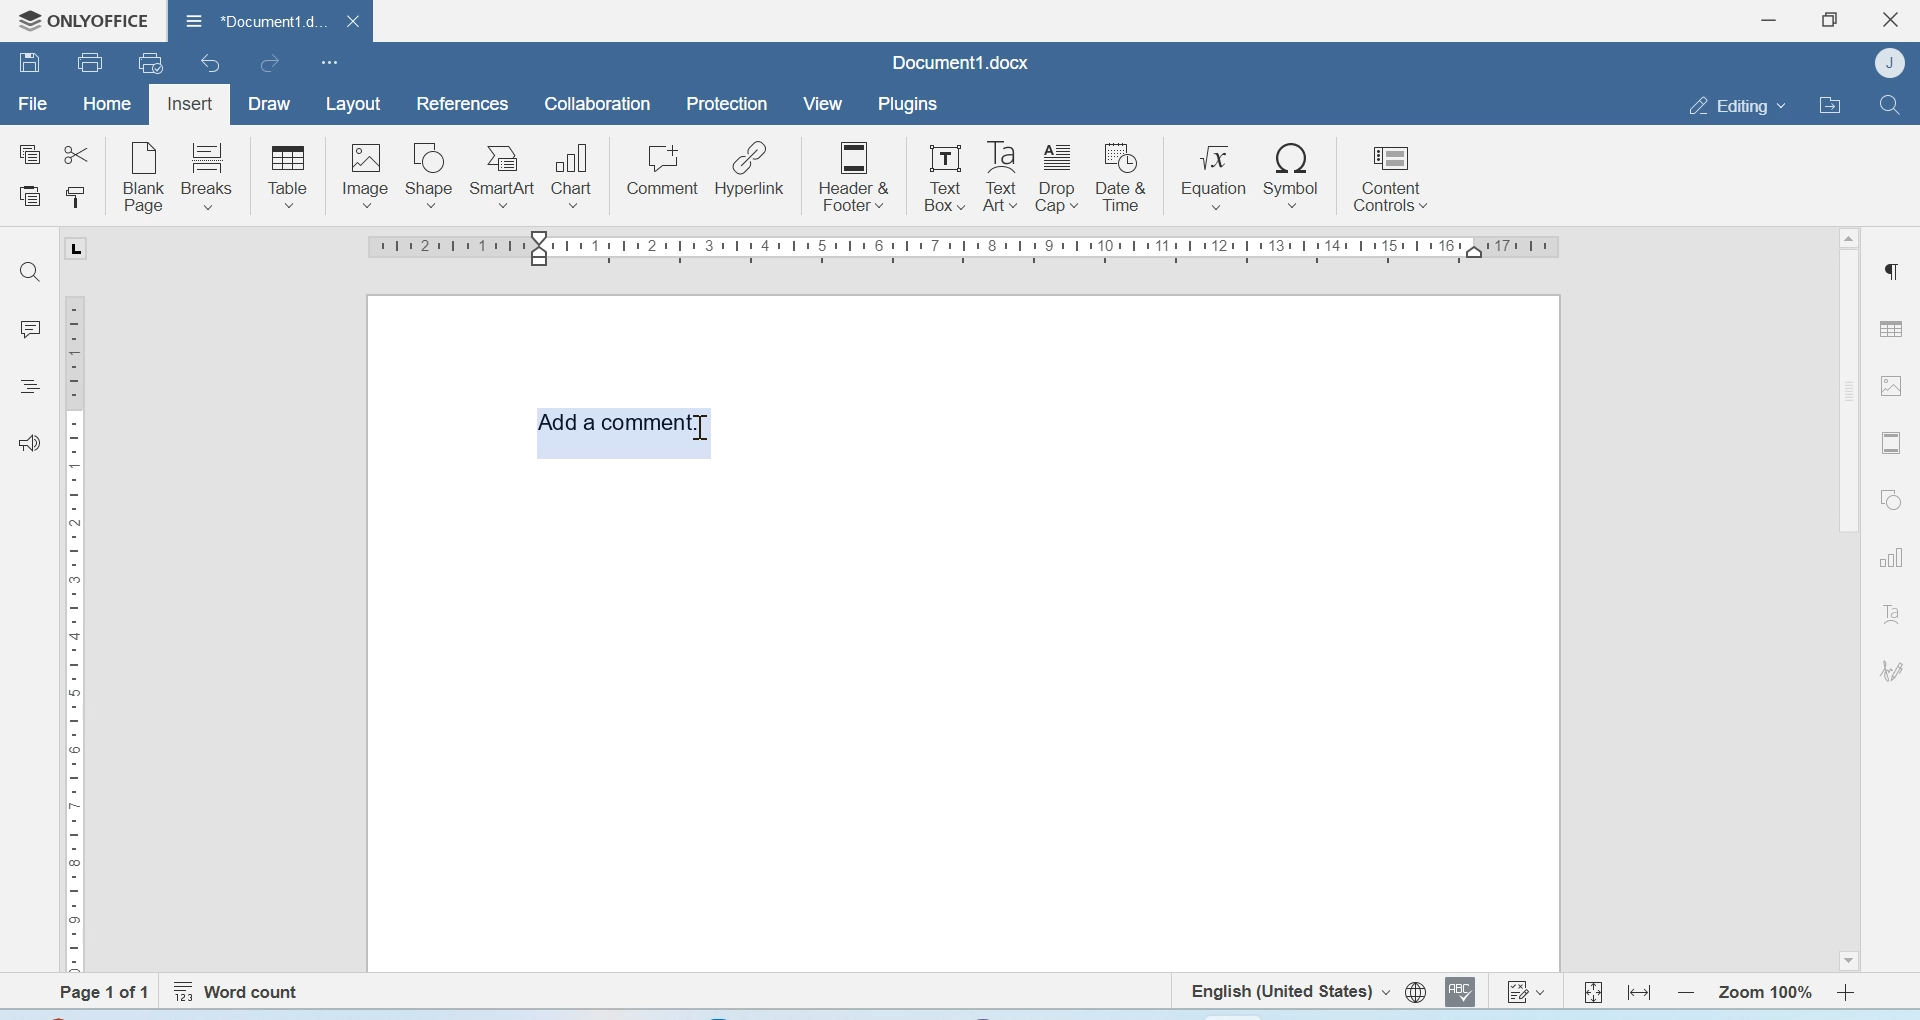 This screenshot has width=1920, height=1020. What do you see at coordinates (1763, 993) in the screenshot?
I see `Zoom` at bounding box center [1763, 993].